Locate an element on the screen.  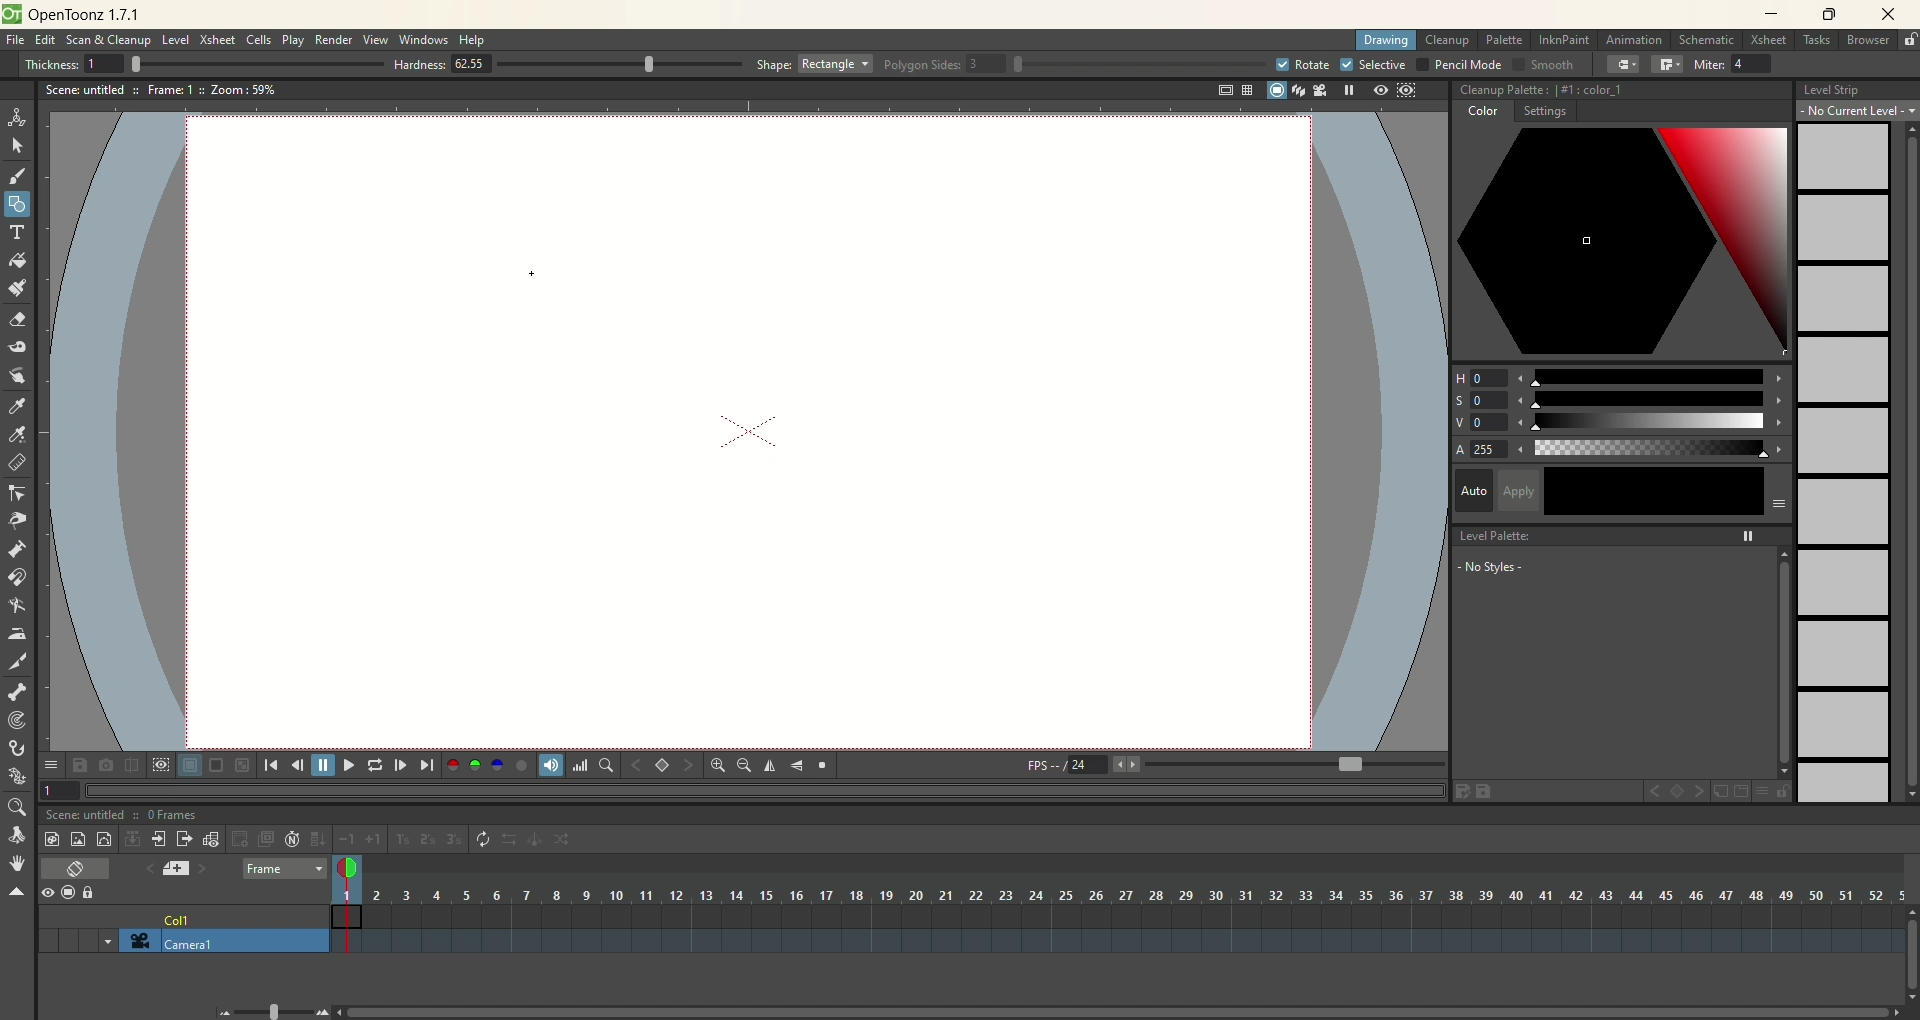
type tool is located at coordinates (19, 232).